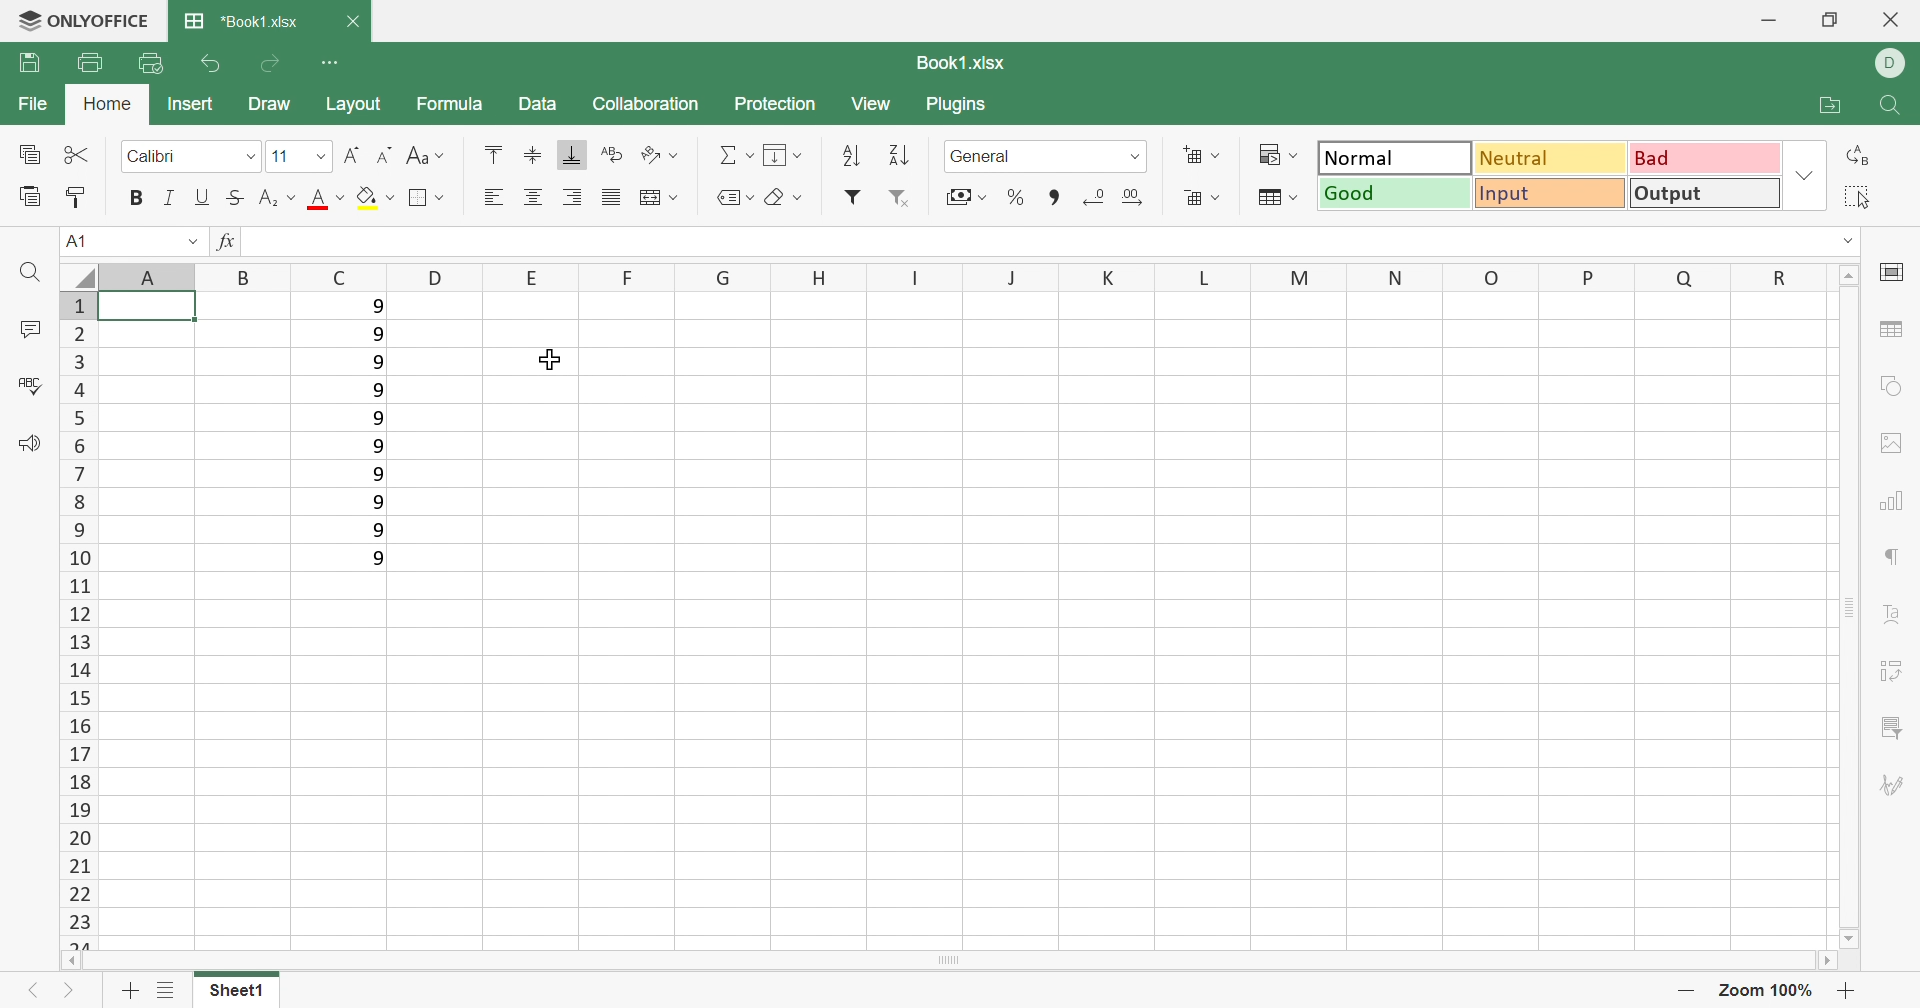 The height and width of the screenshot is (1008, 1920). I want to click on Pivot table settings, so click(1892, 673).